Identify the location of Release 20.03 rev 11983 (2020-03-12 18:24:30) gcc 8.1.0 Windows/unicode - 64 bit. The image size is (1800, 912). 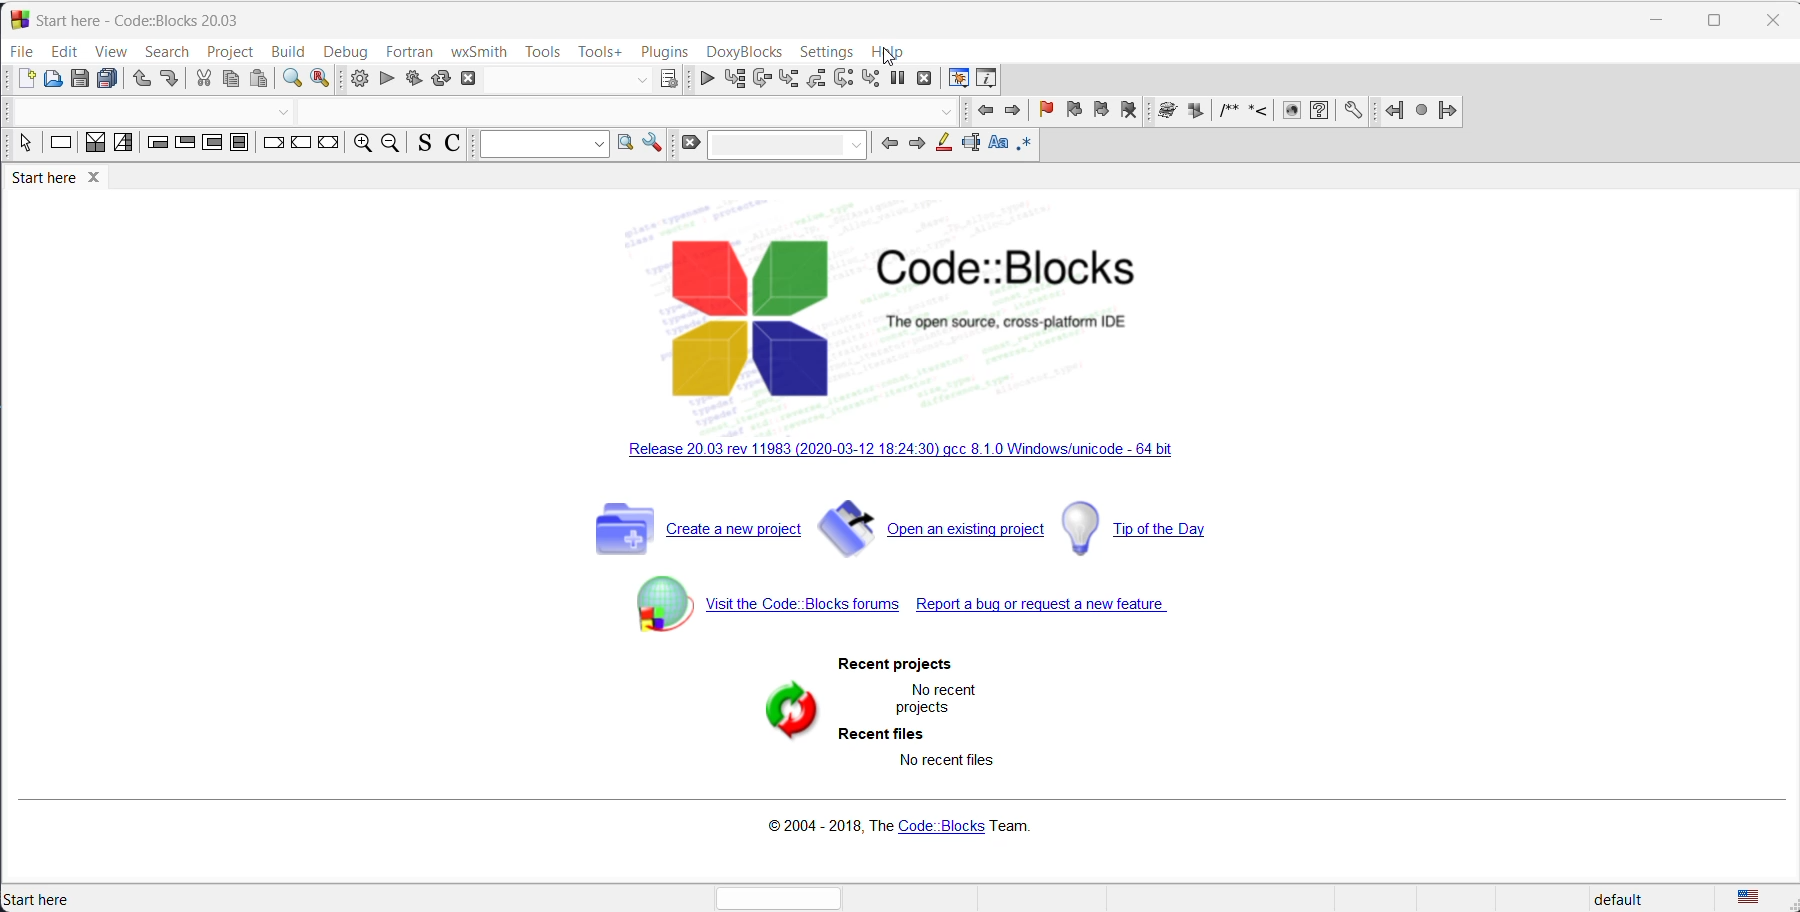
(901, 452).